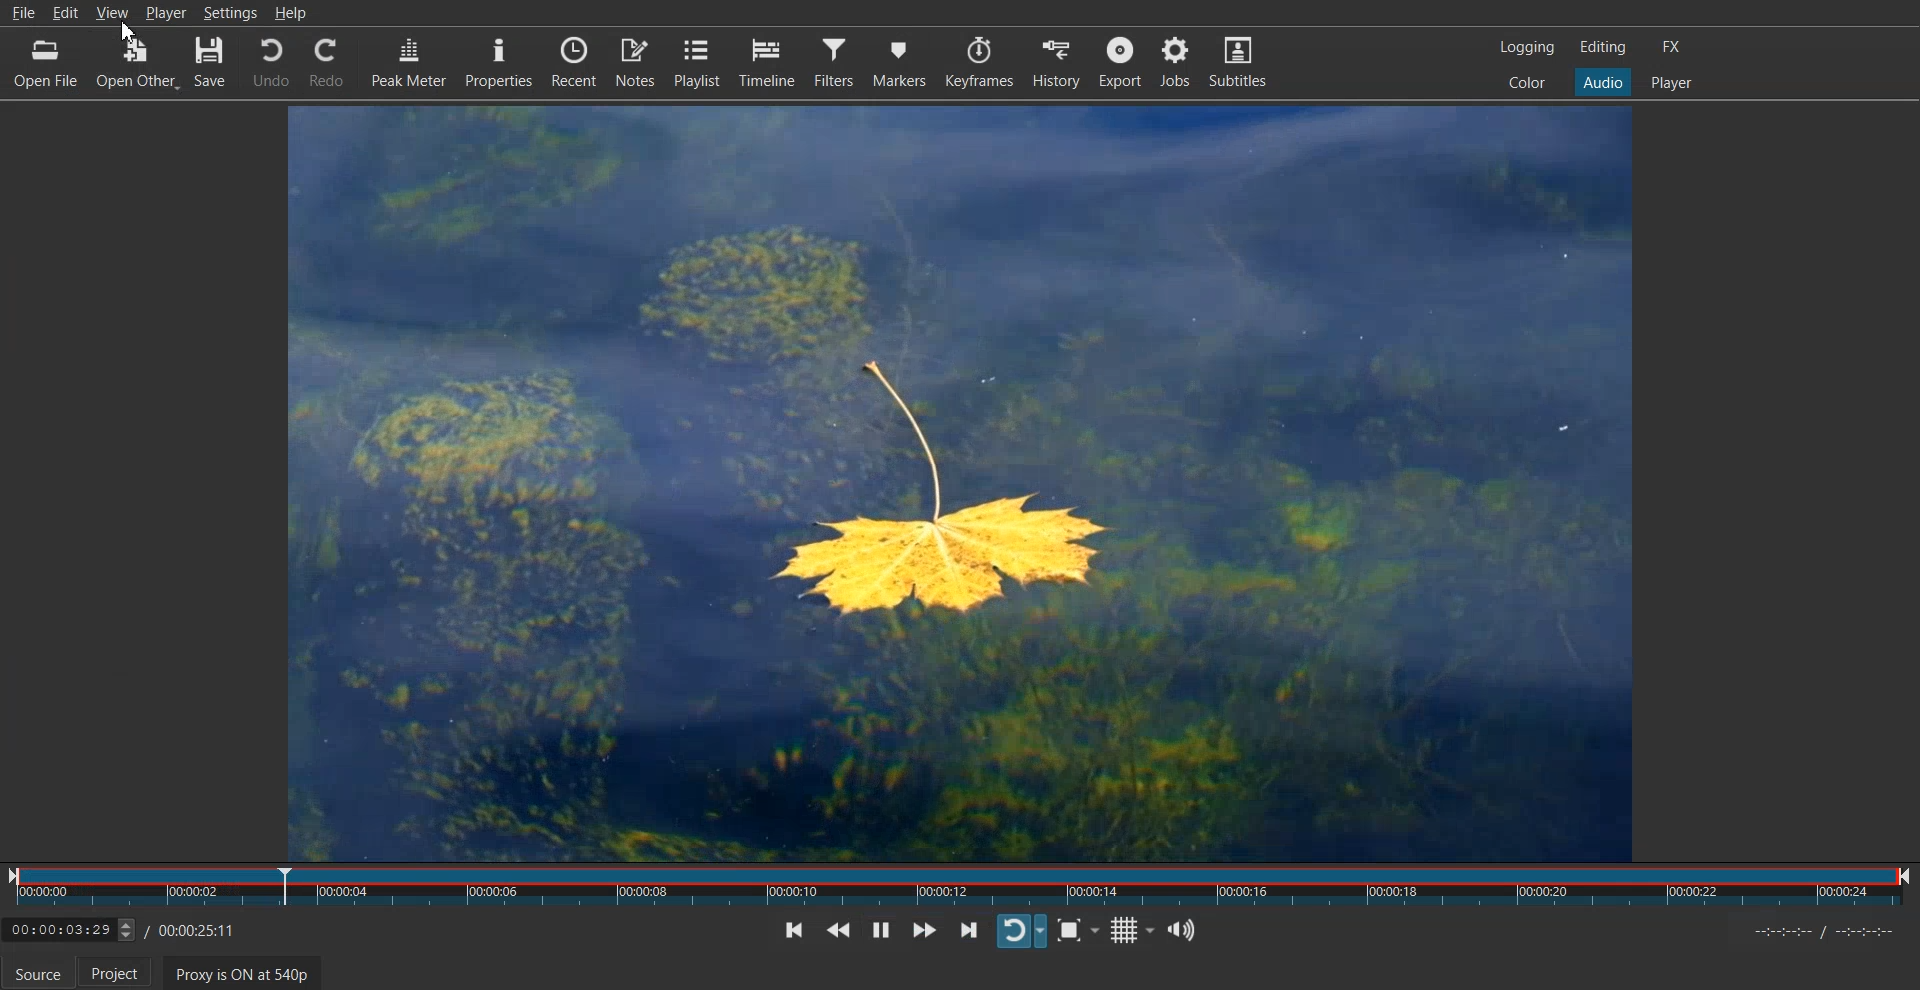  Describe the element at coordinates (209, 65) in the screenshot. I see `Save` at that location.